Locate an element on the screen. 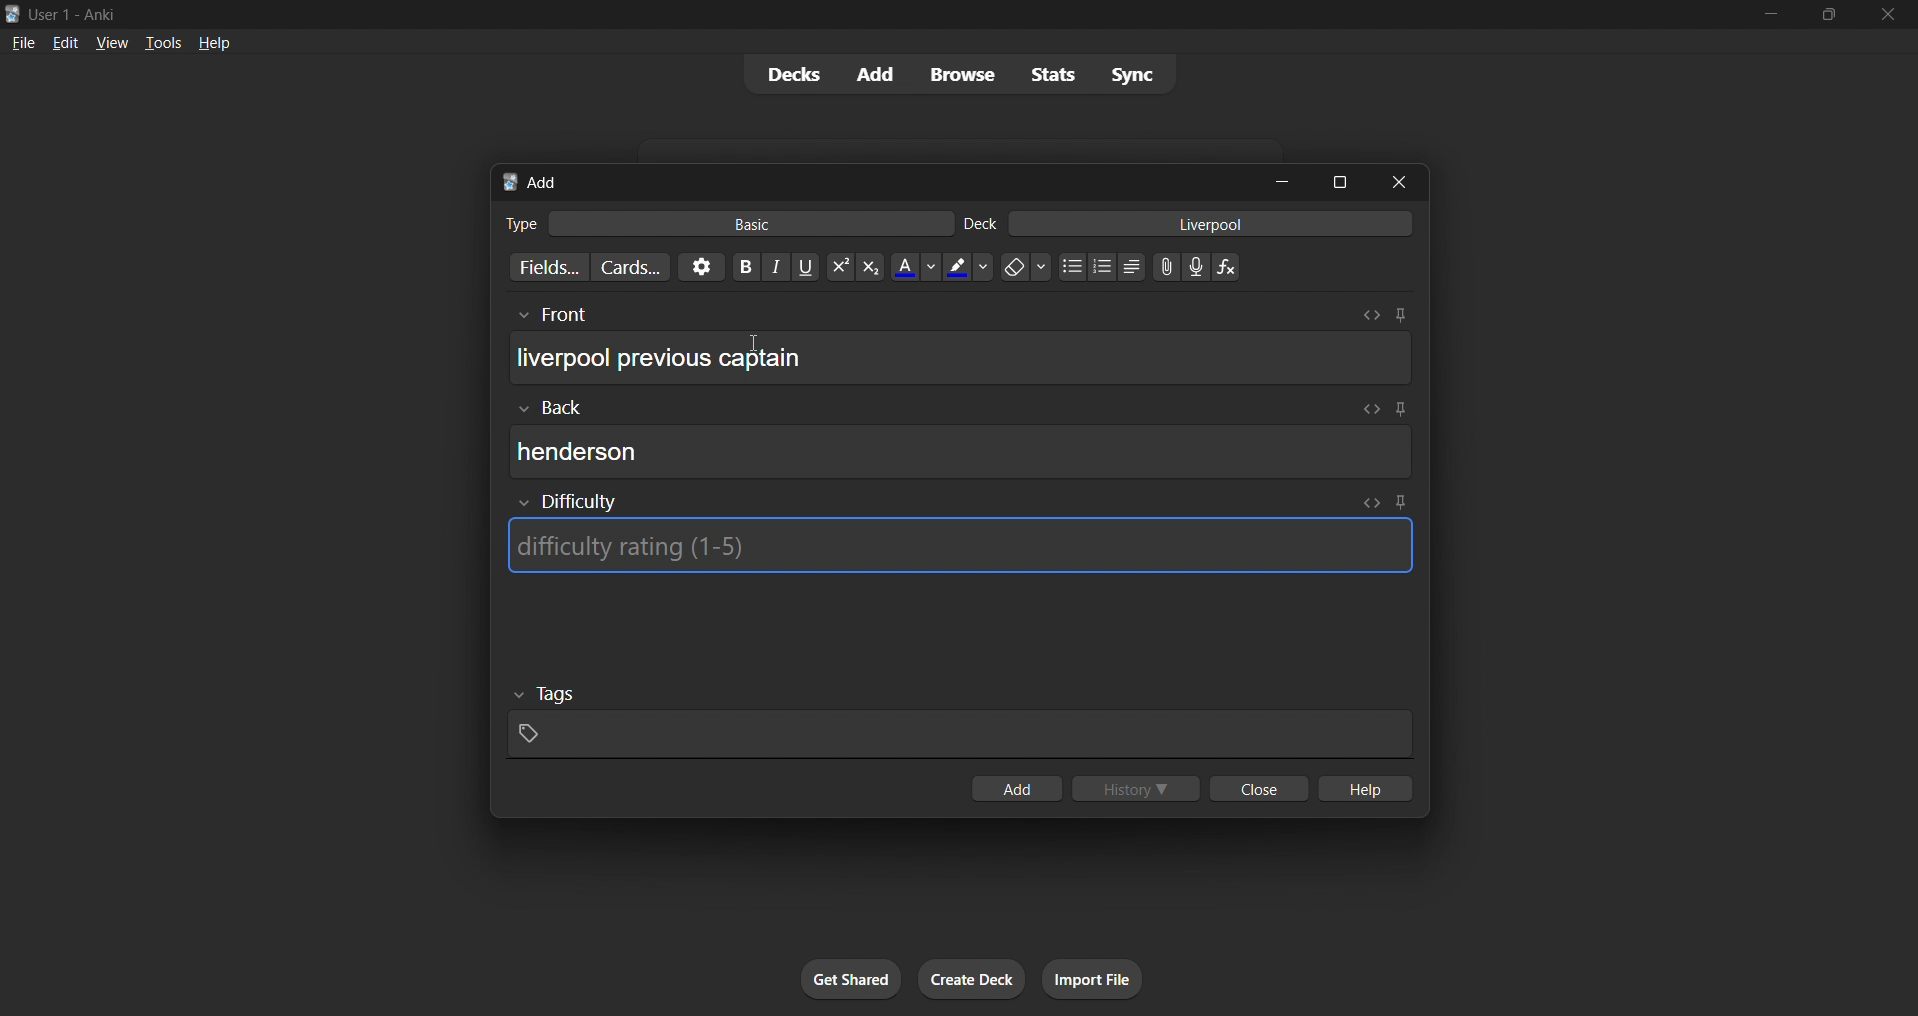 The height and width of the screenshot is (1016, 1918). link is located at coordinates (1164, 269).